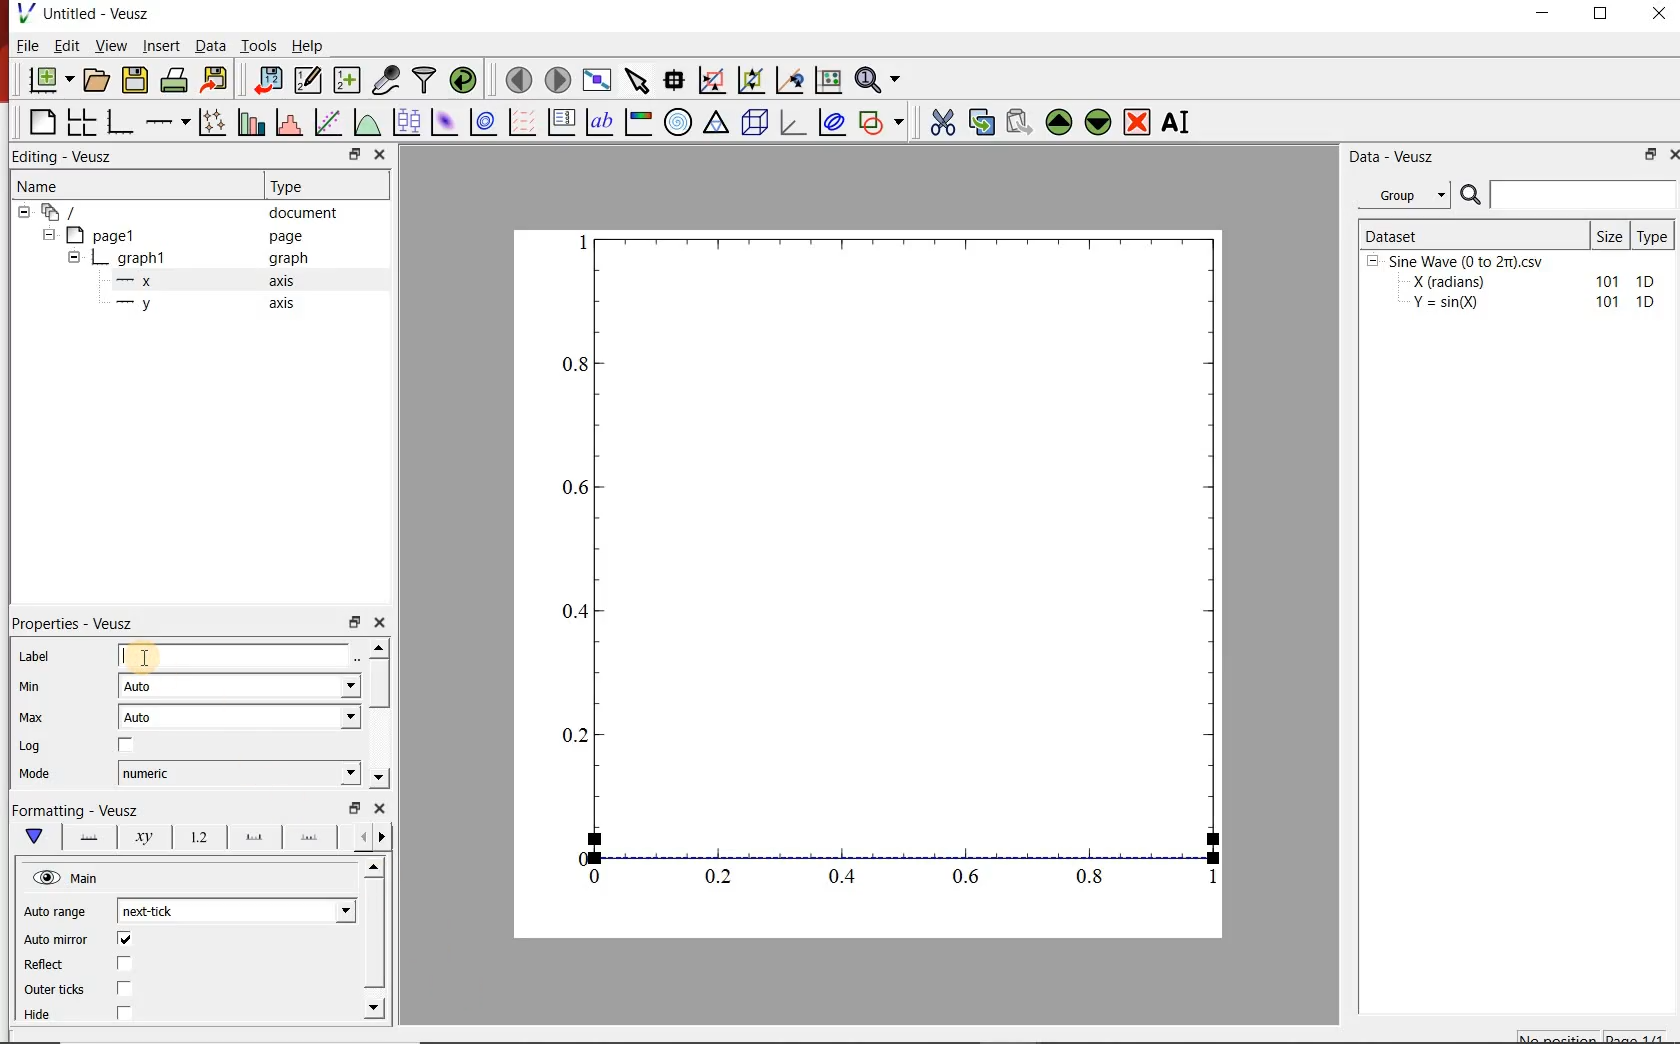 This screenshot has width=1680, height=1044. Describe the element at coordinates (98, 13) in the screenshot. I see `Untitled - Veusz` at that location.